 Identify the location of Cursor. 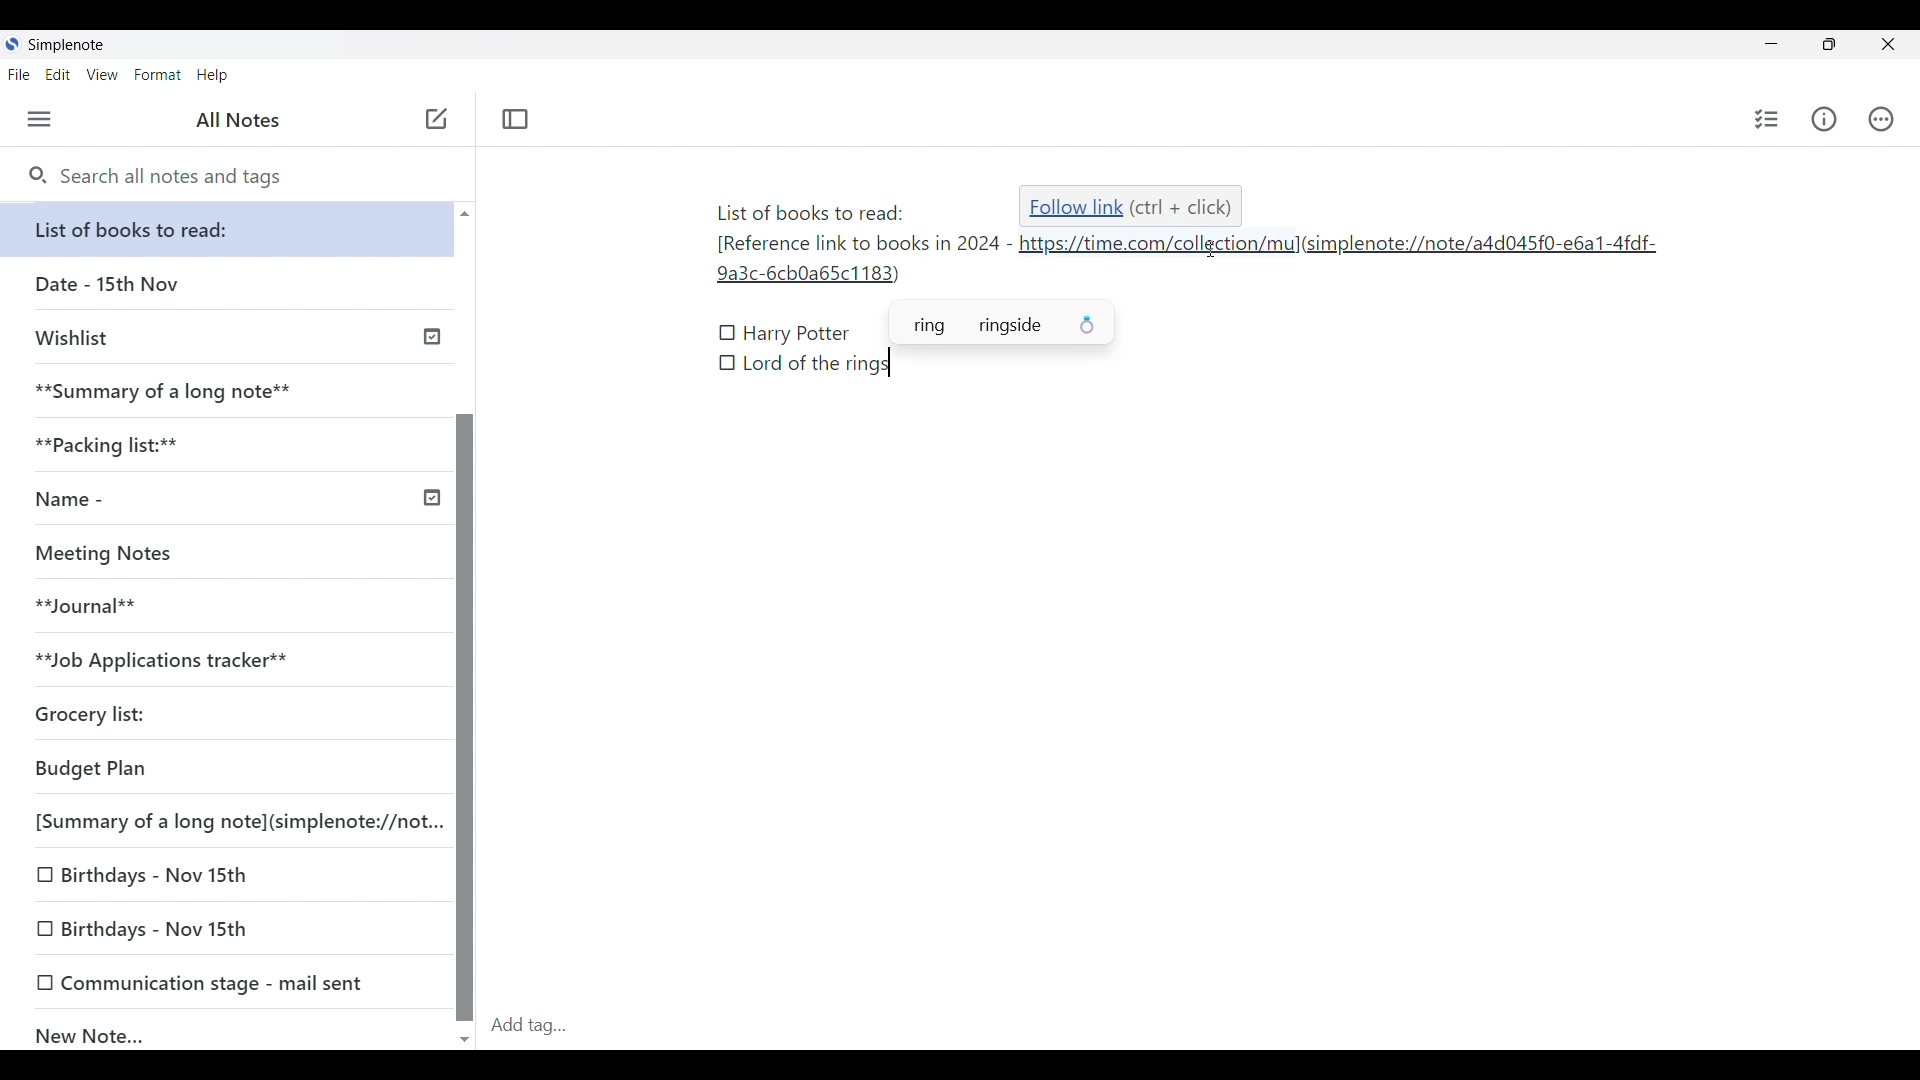
(1206, 251).